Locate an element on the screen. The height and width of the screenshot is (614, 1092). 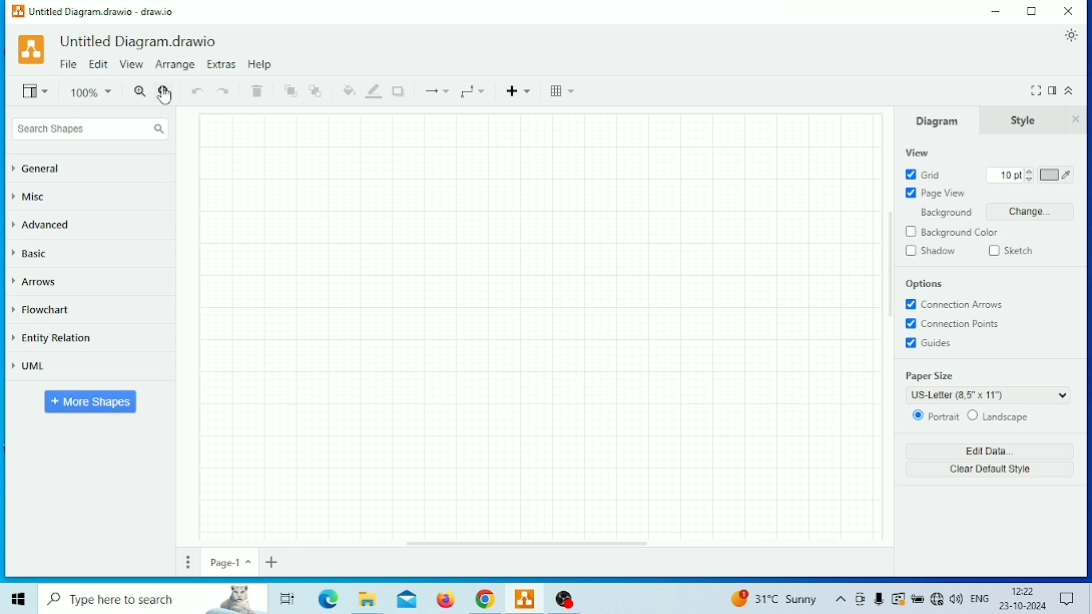
General is located at coordinates (38, 169).